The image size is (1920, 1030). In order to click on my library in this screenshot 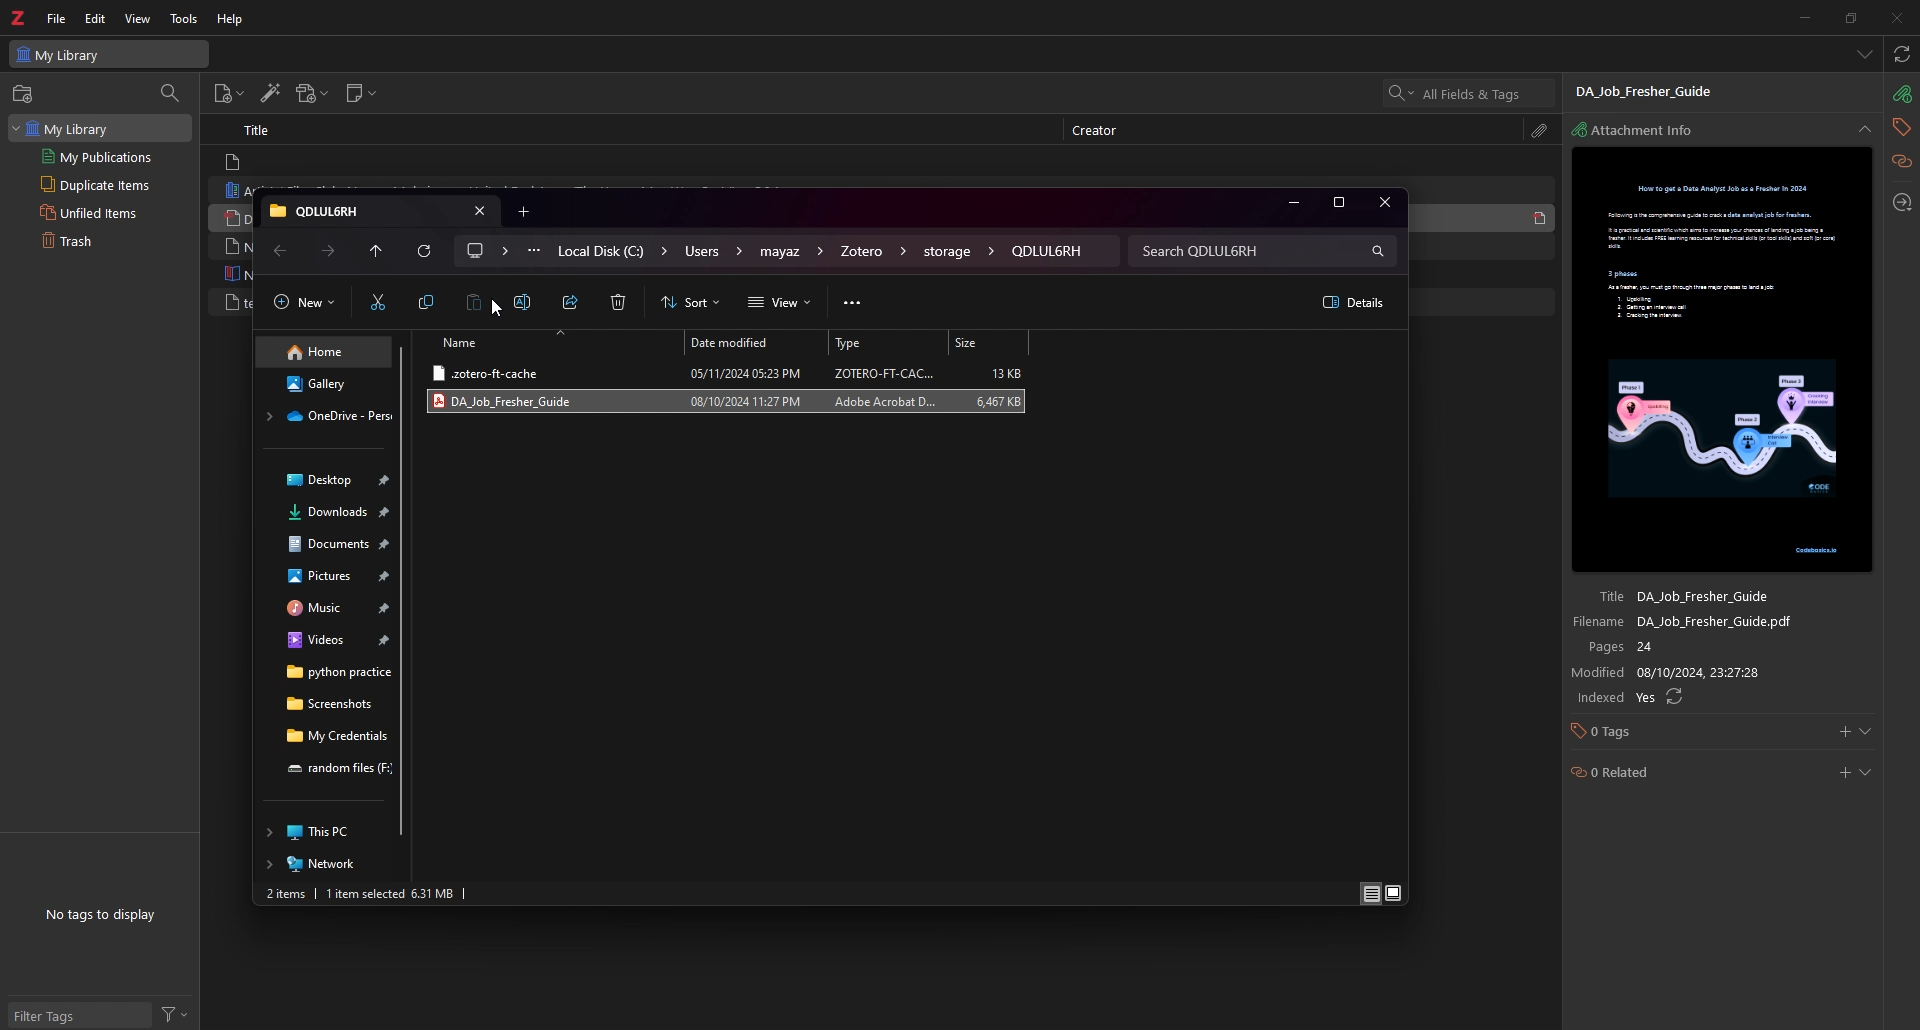, I will do `click(101, 128)`.